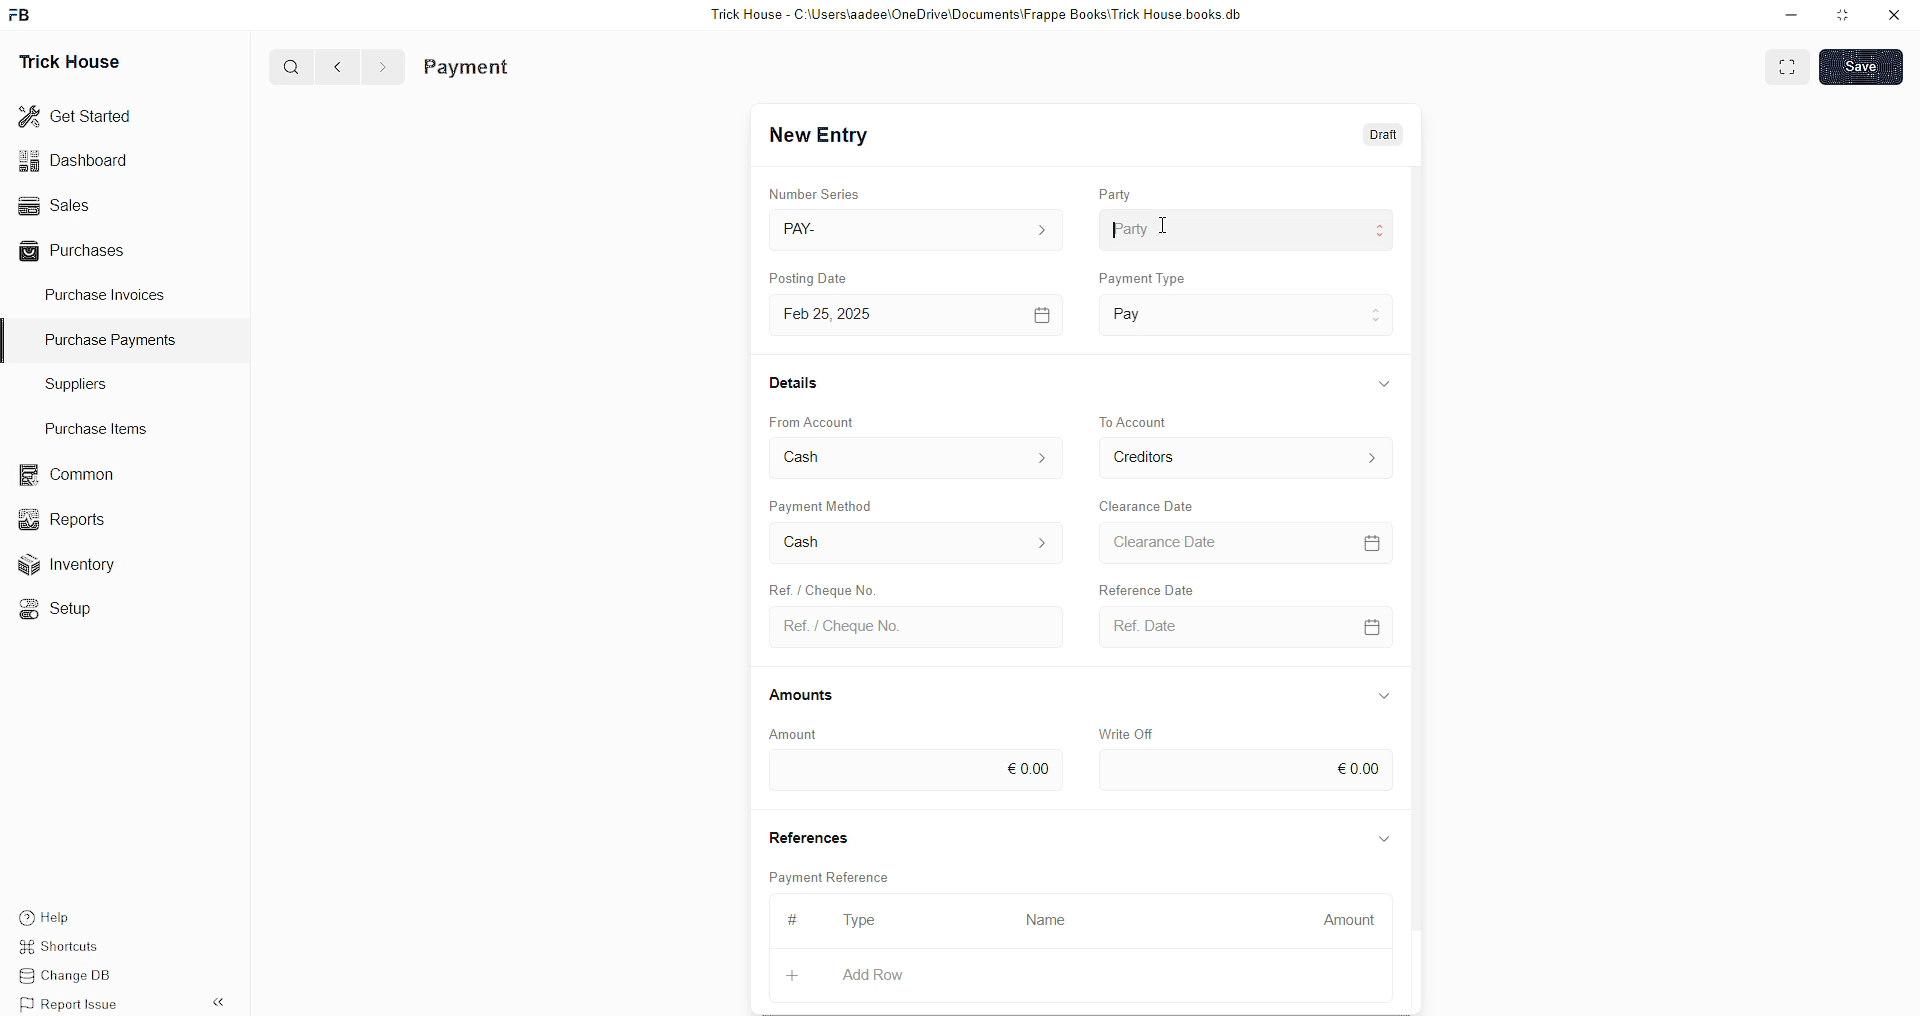 Image resolution: width=1920 pixels, height=1016 pixels. What do you see at coordinates (1175, 544) in the screenshot?
I see `Clearance Date` at bounding box center [1175, 544].